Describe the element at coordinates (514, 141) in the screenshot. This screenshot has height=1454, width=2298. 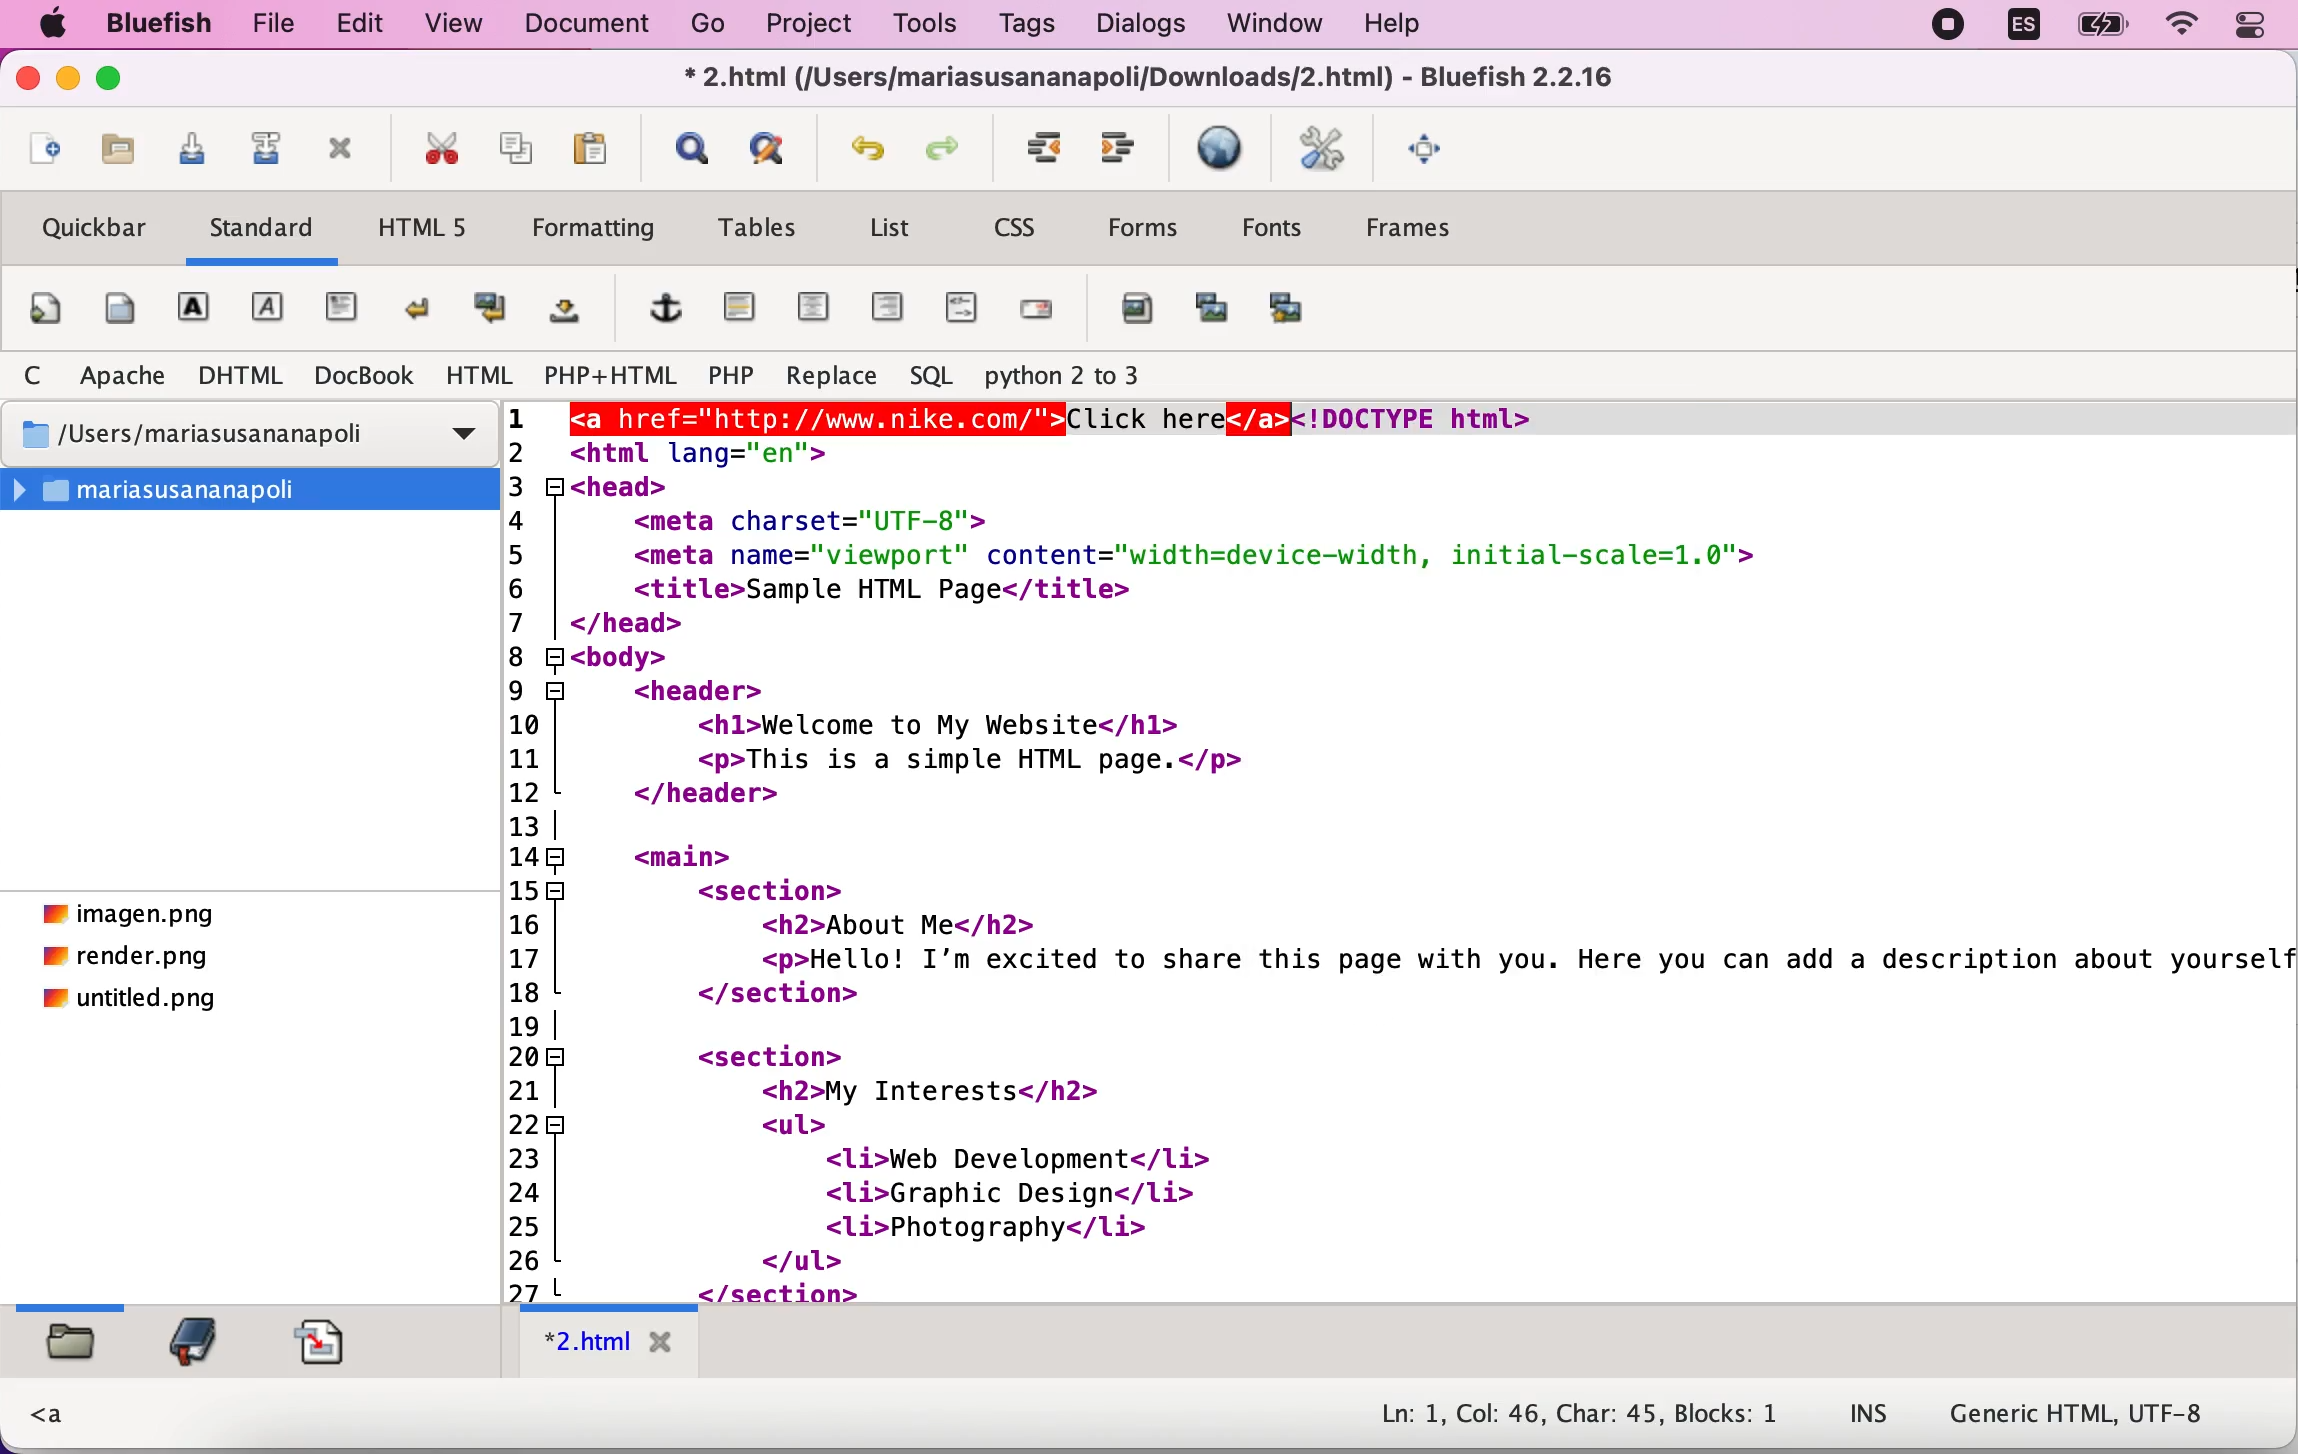
I see `copy` at that location.